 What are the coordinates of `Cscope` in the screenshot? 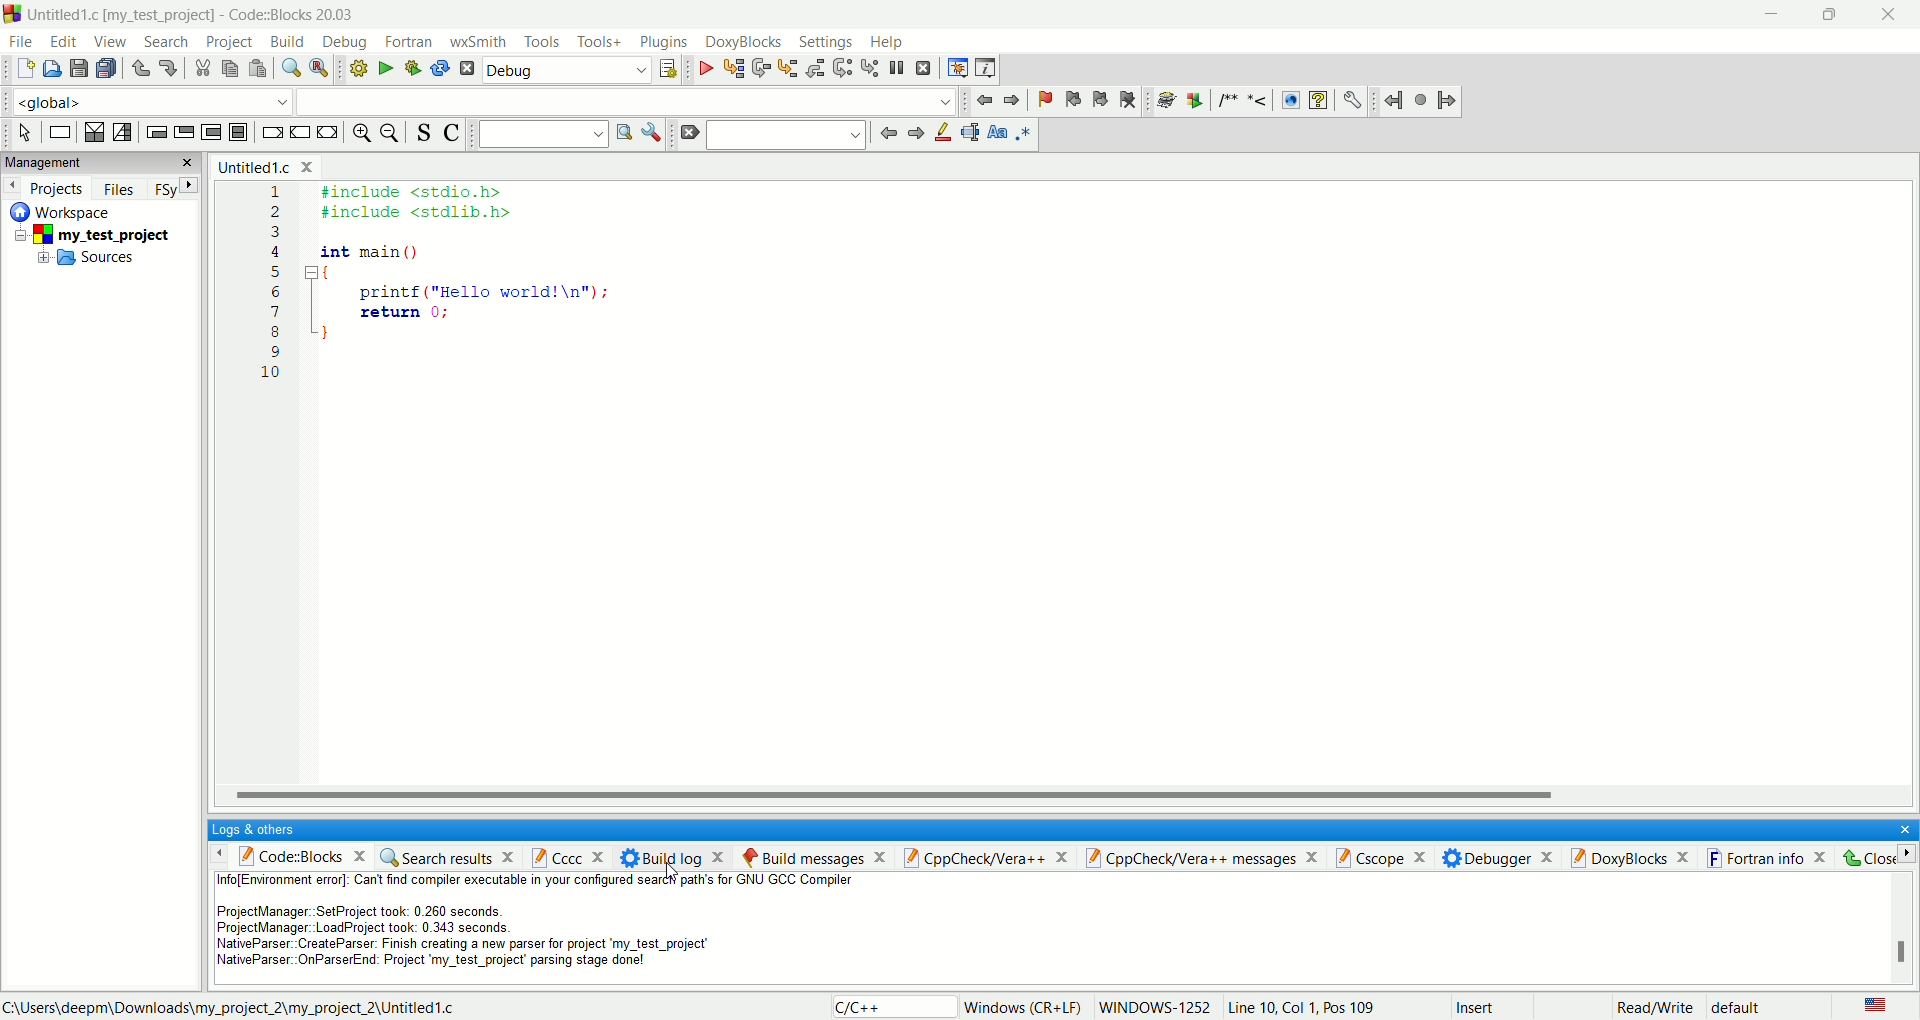 It's located at (1388, 858).